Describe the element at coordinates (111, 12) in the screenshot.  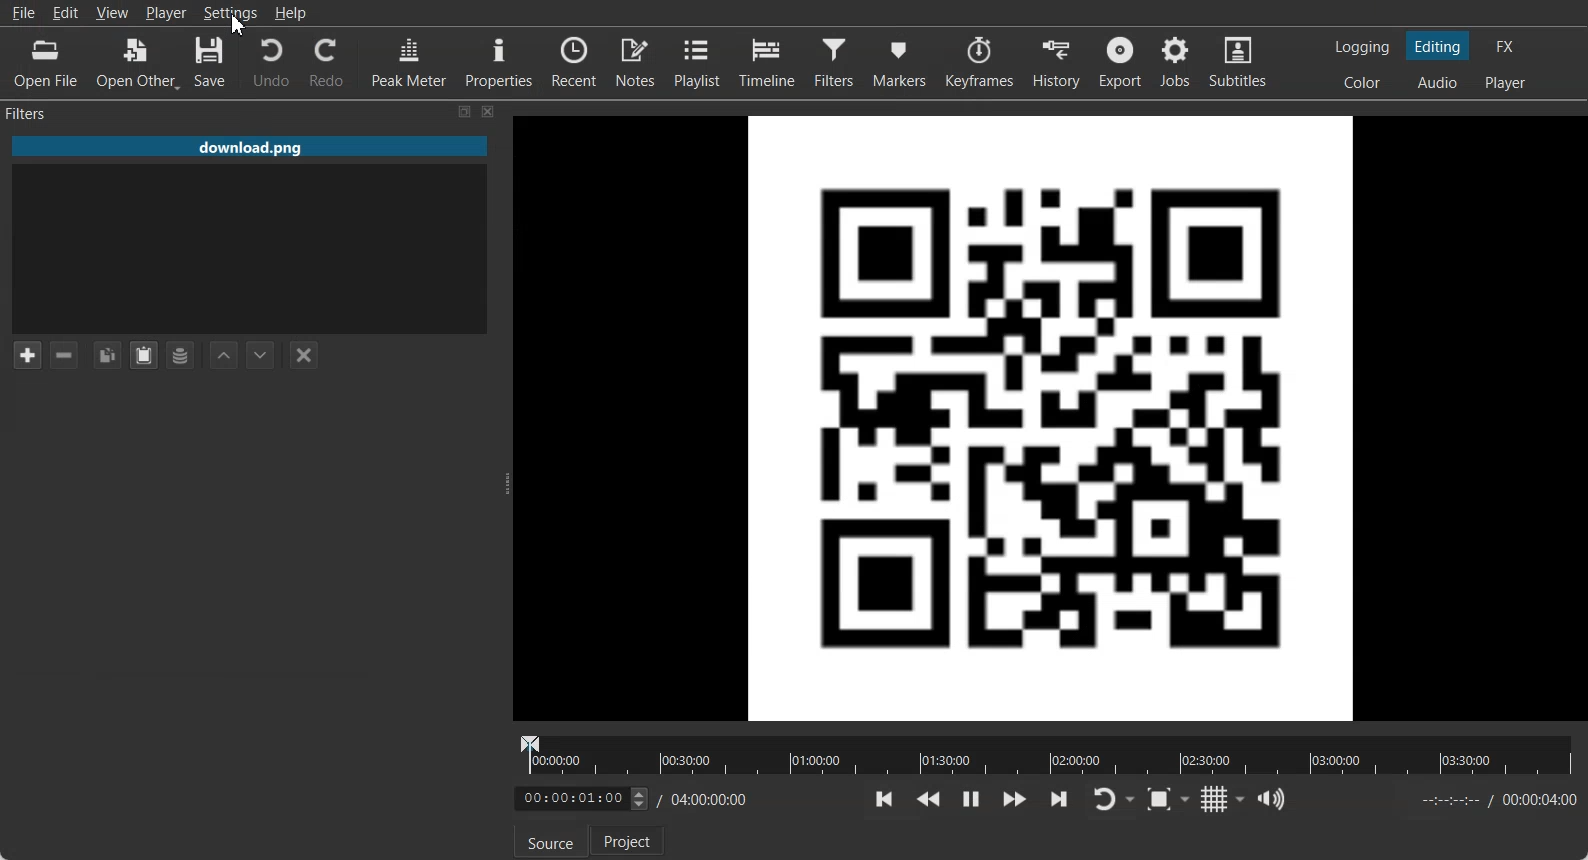
I see `View` at that location.